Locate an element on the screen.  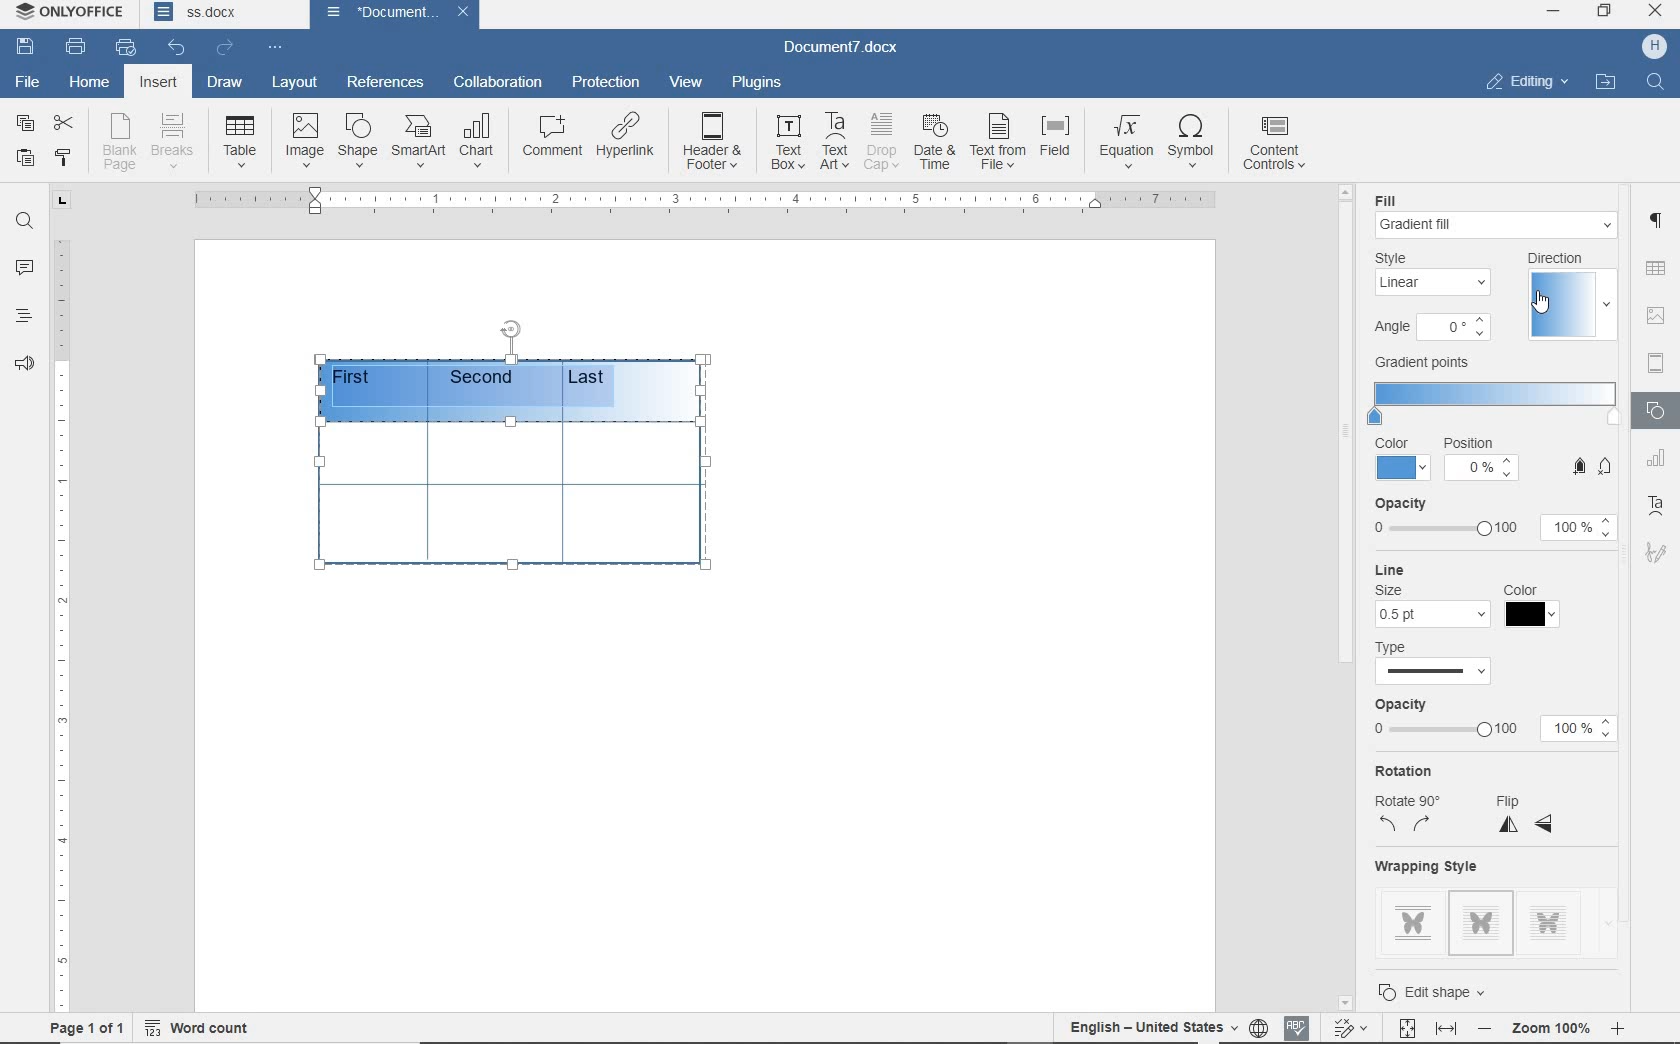
text box is located at coordinates (786, 142).